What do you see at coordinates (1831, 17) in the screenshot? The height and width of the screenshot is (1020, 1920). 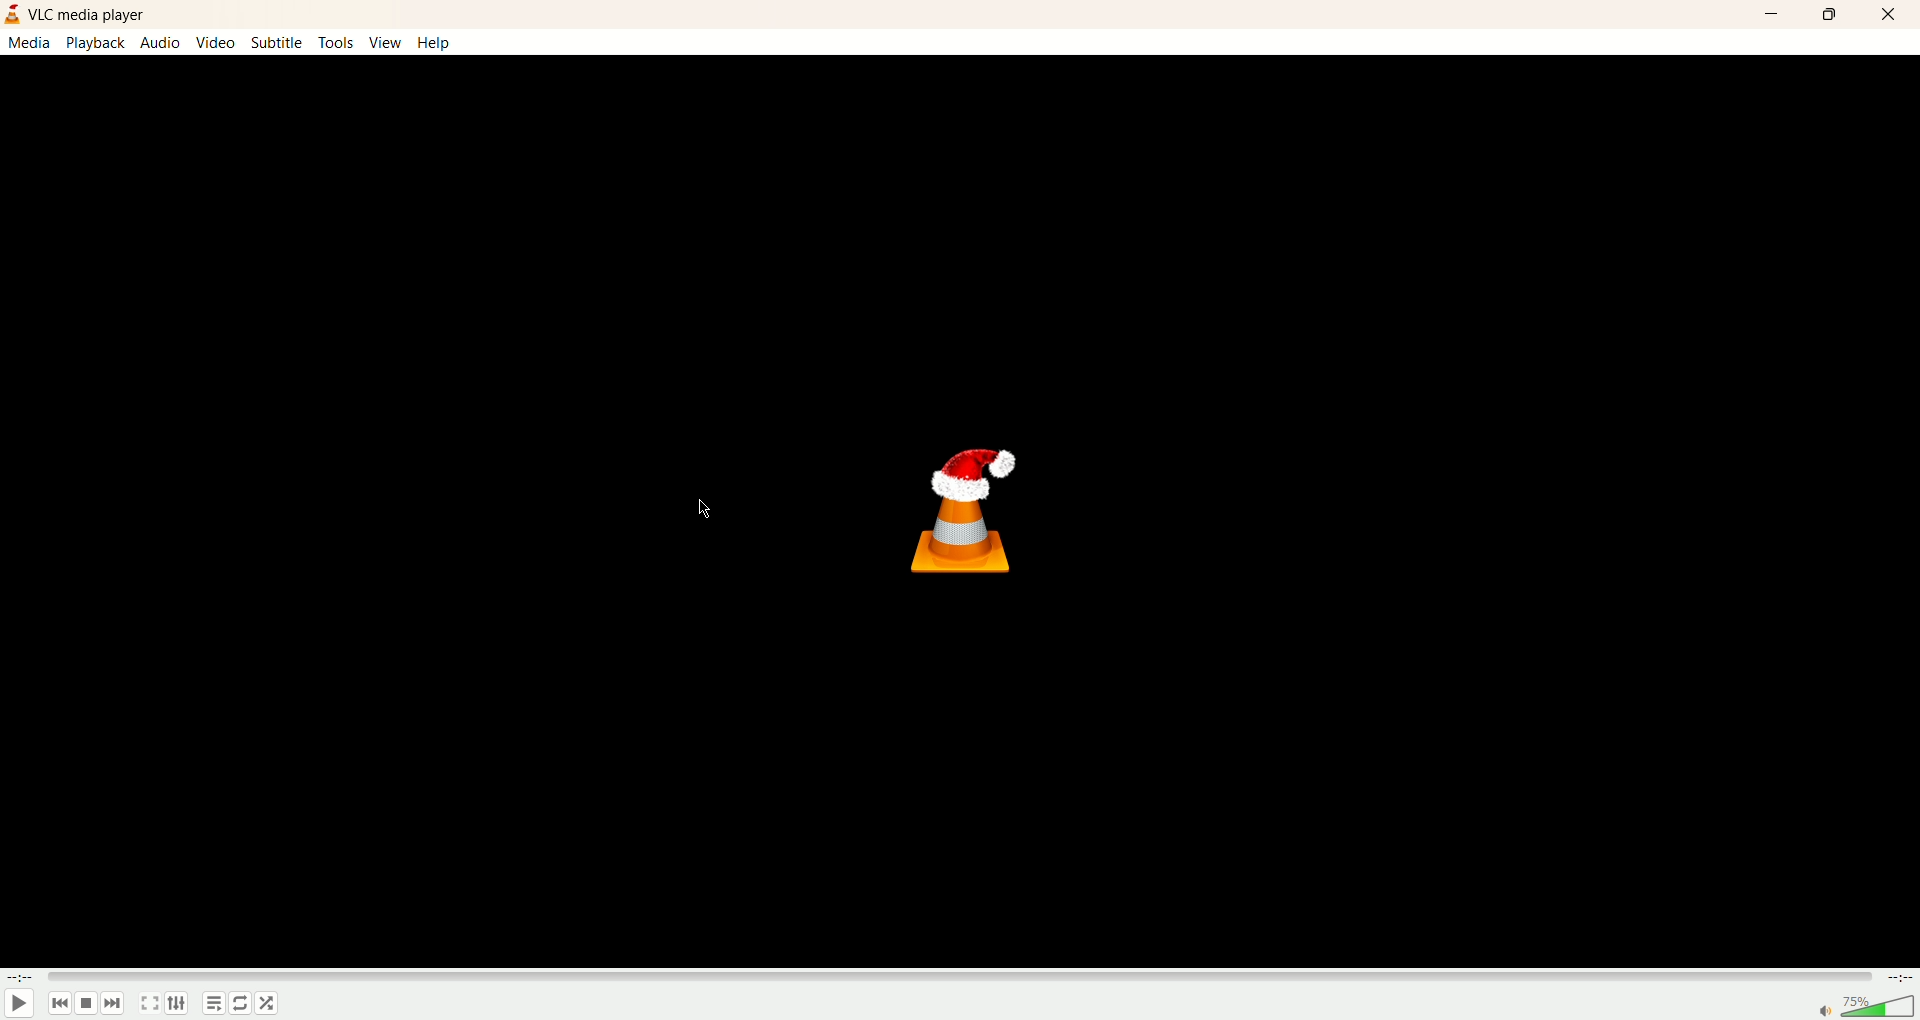 I see `maximize` at bounding box center [1831, 17].